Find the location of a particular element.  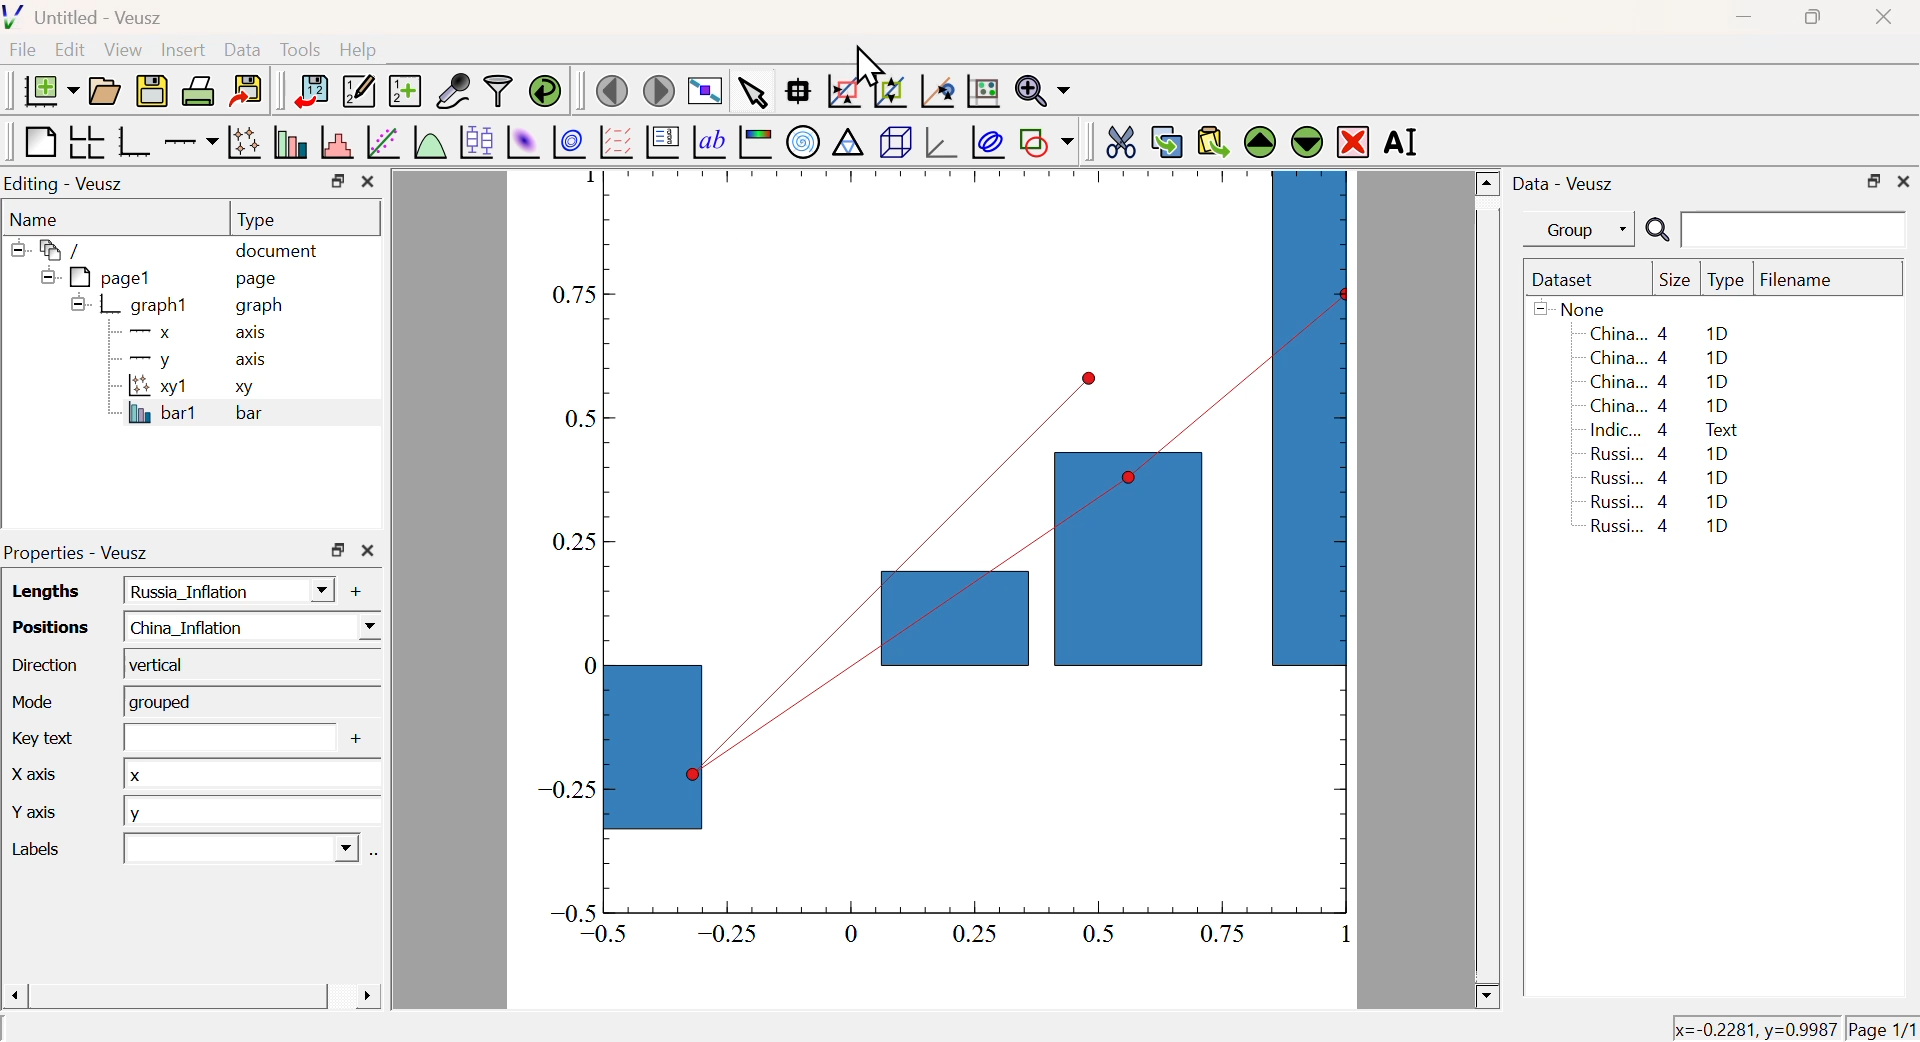

Polar Graph is located at coordinates (804, 141).